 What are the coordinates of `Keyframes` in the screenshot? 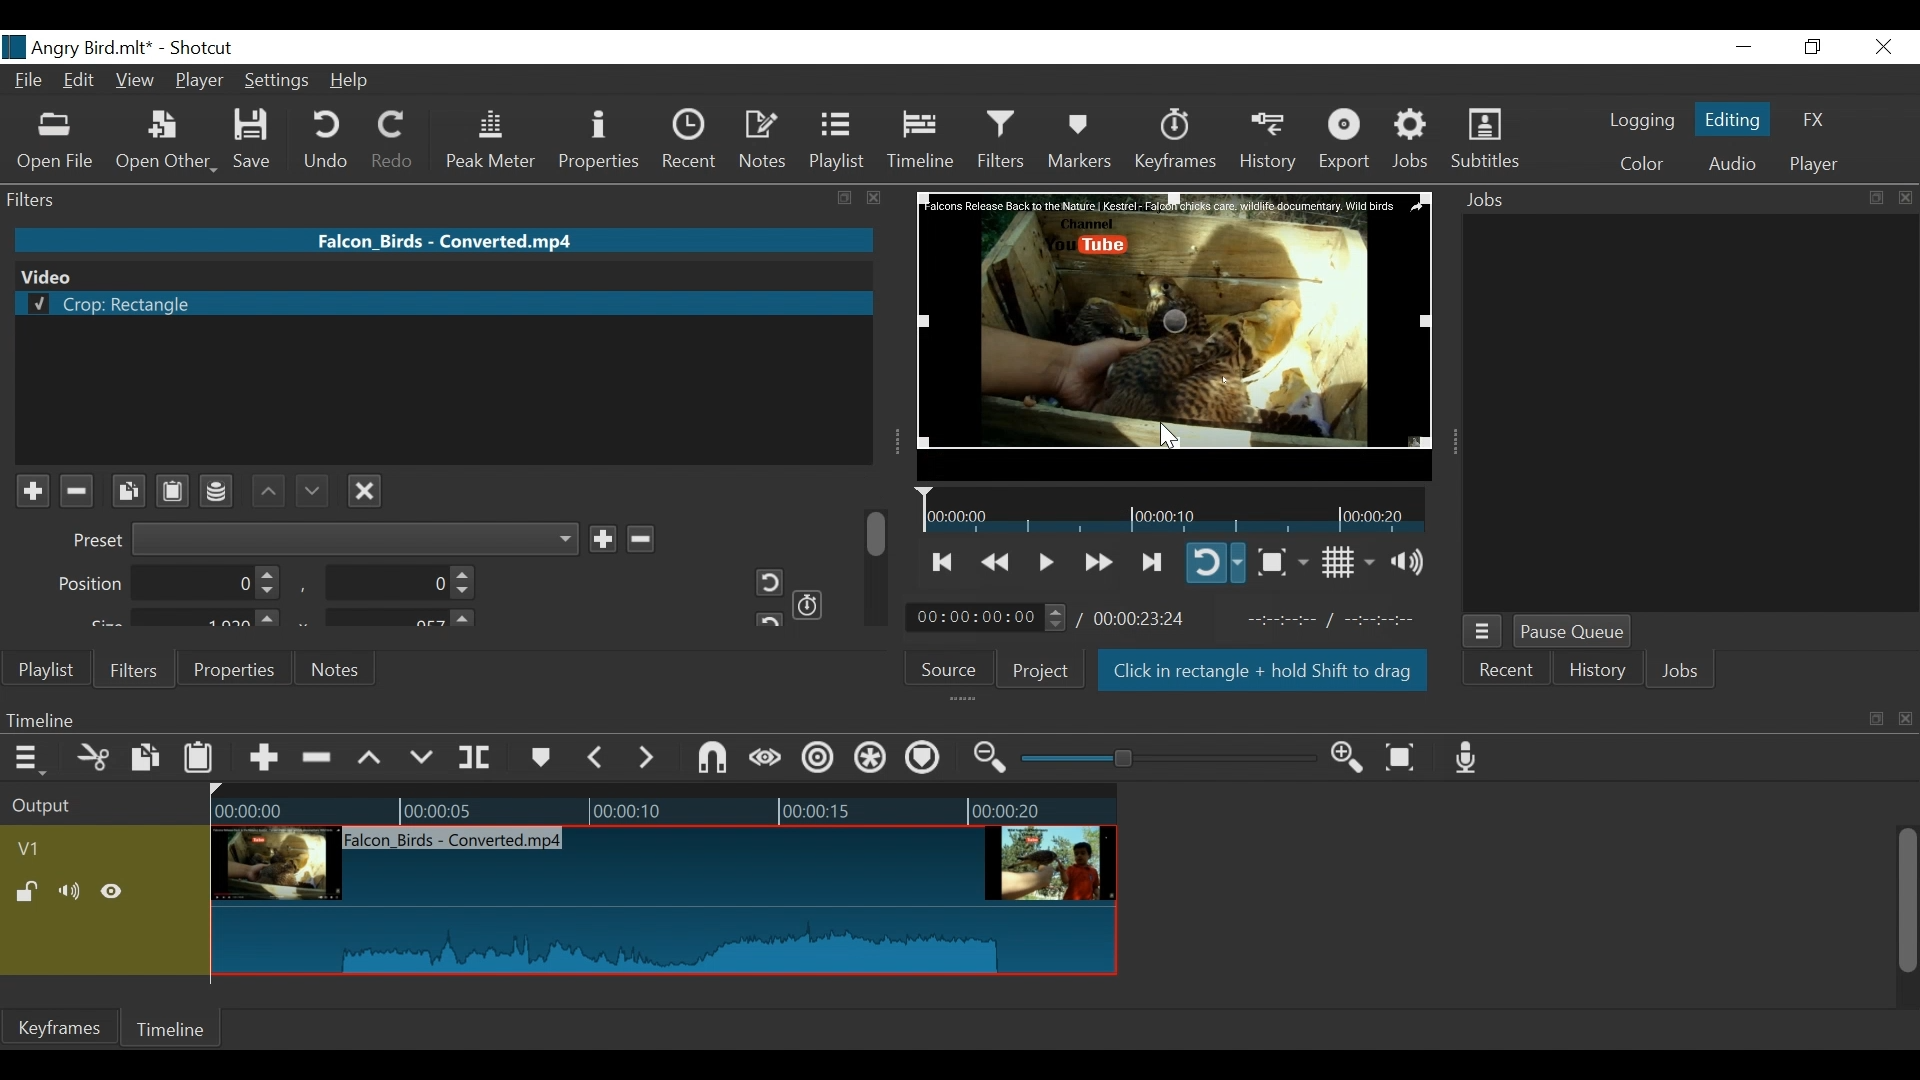 It's located at (1174, 140).